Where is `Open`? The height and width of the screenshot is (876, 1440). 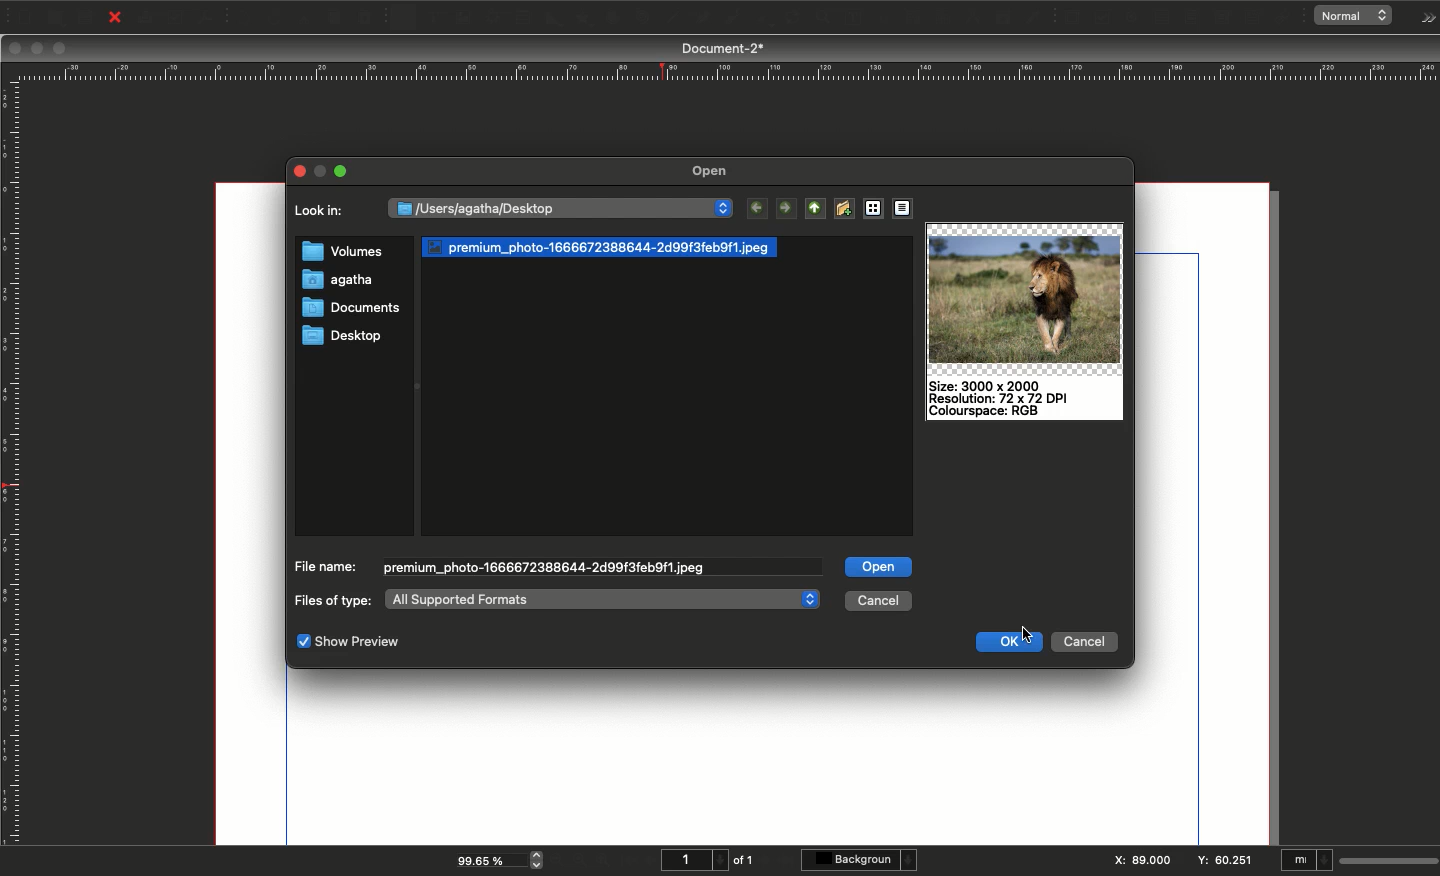 Open is located at coordinates (53, 18).